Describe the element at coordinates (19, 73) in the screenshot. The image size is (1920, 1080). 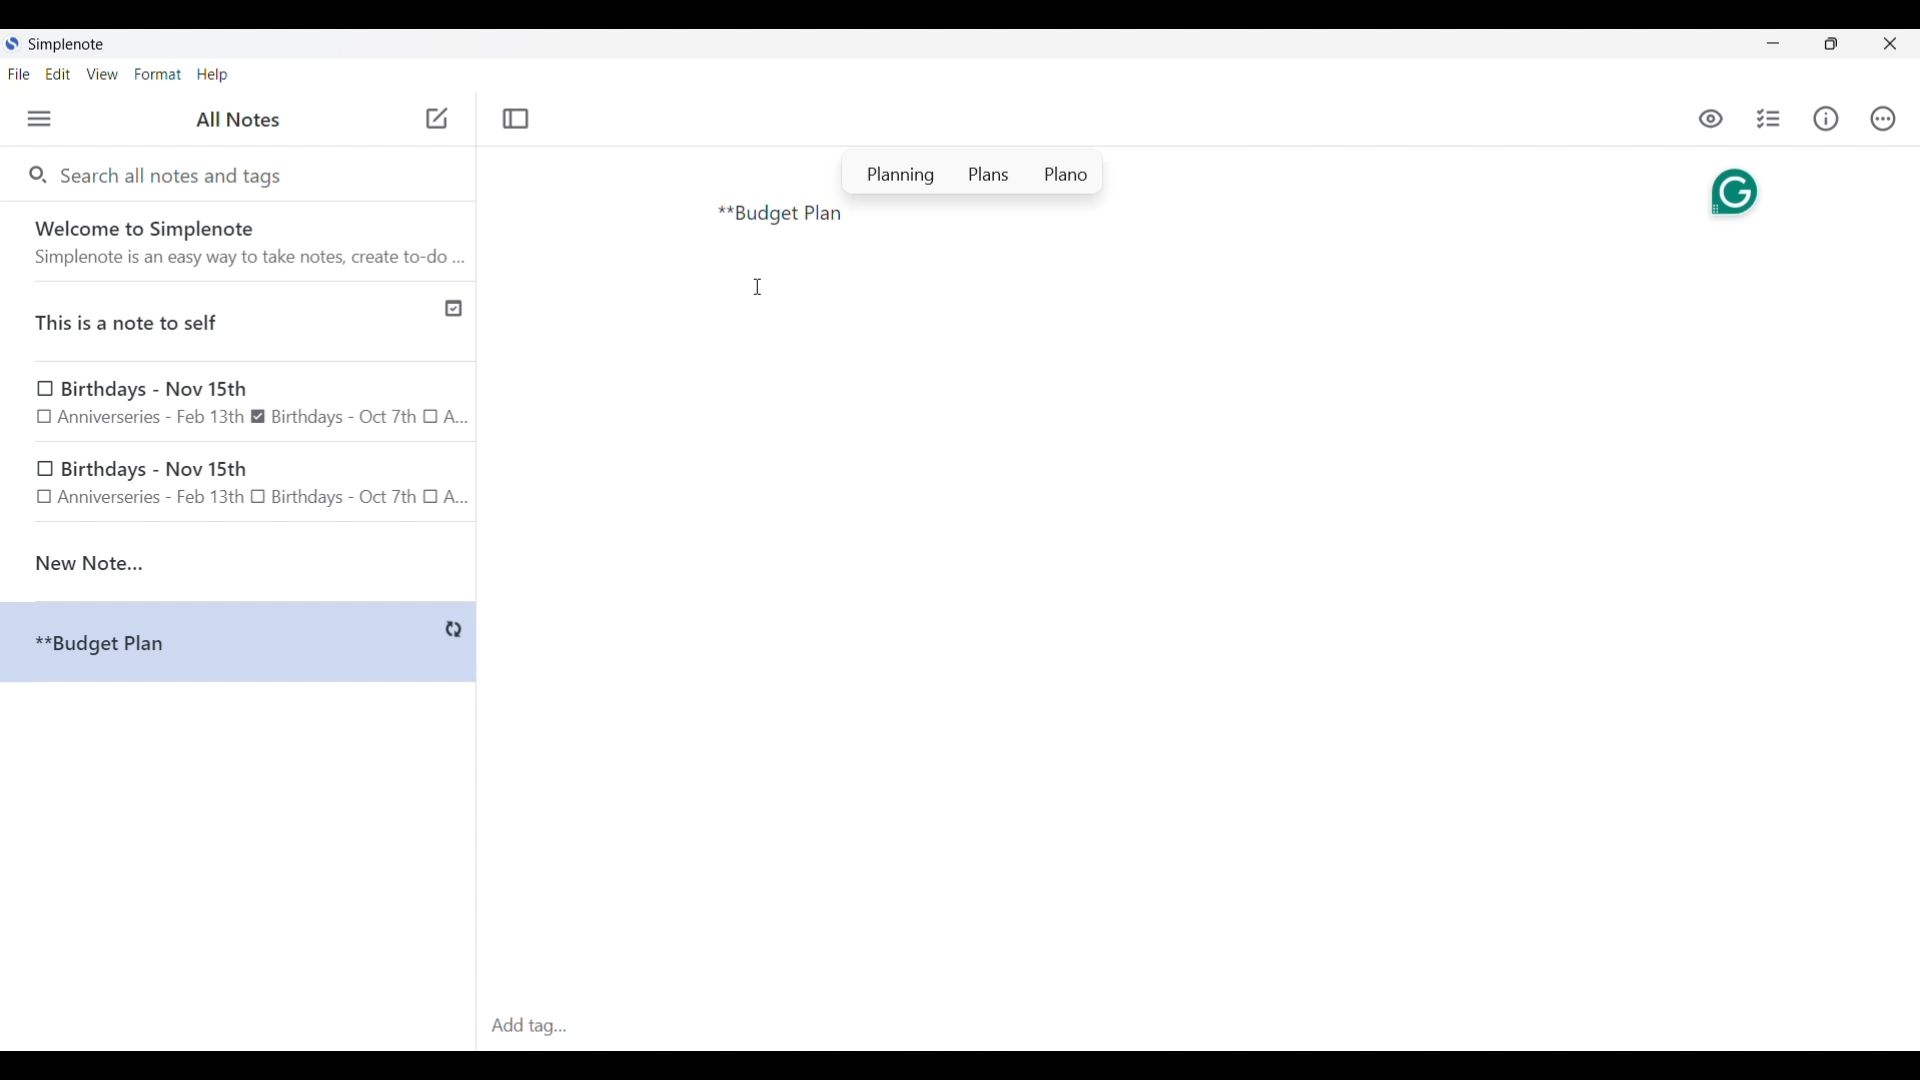
I see `File menu` at that location.